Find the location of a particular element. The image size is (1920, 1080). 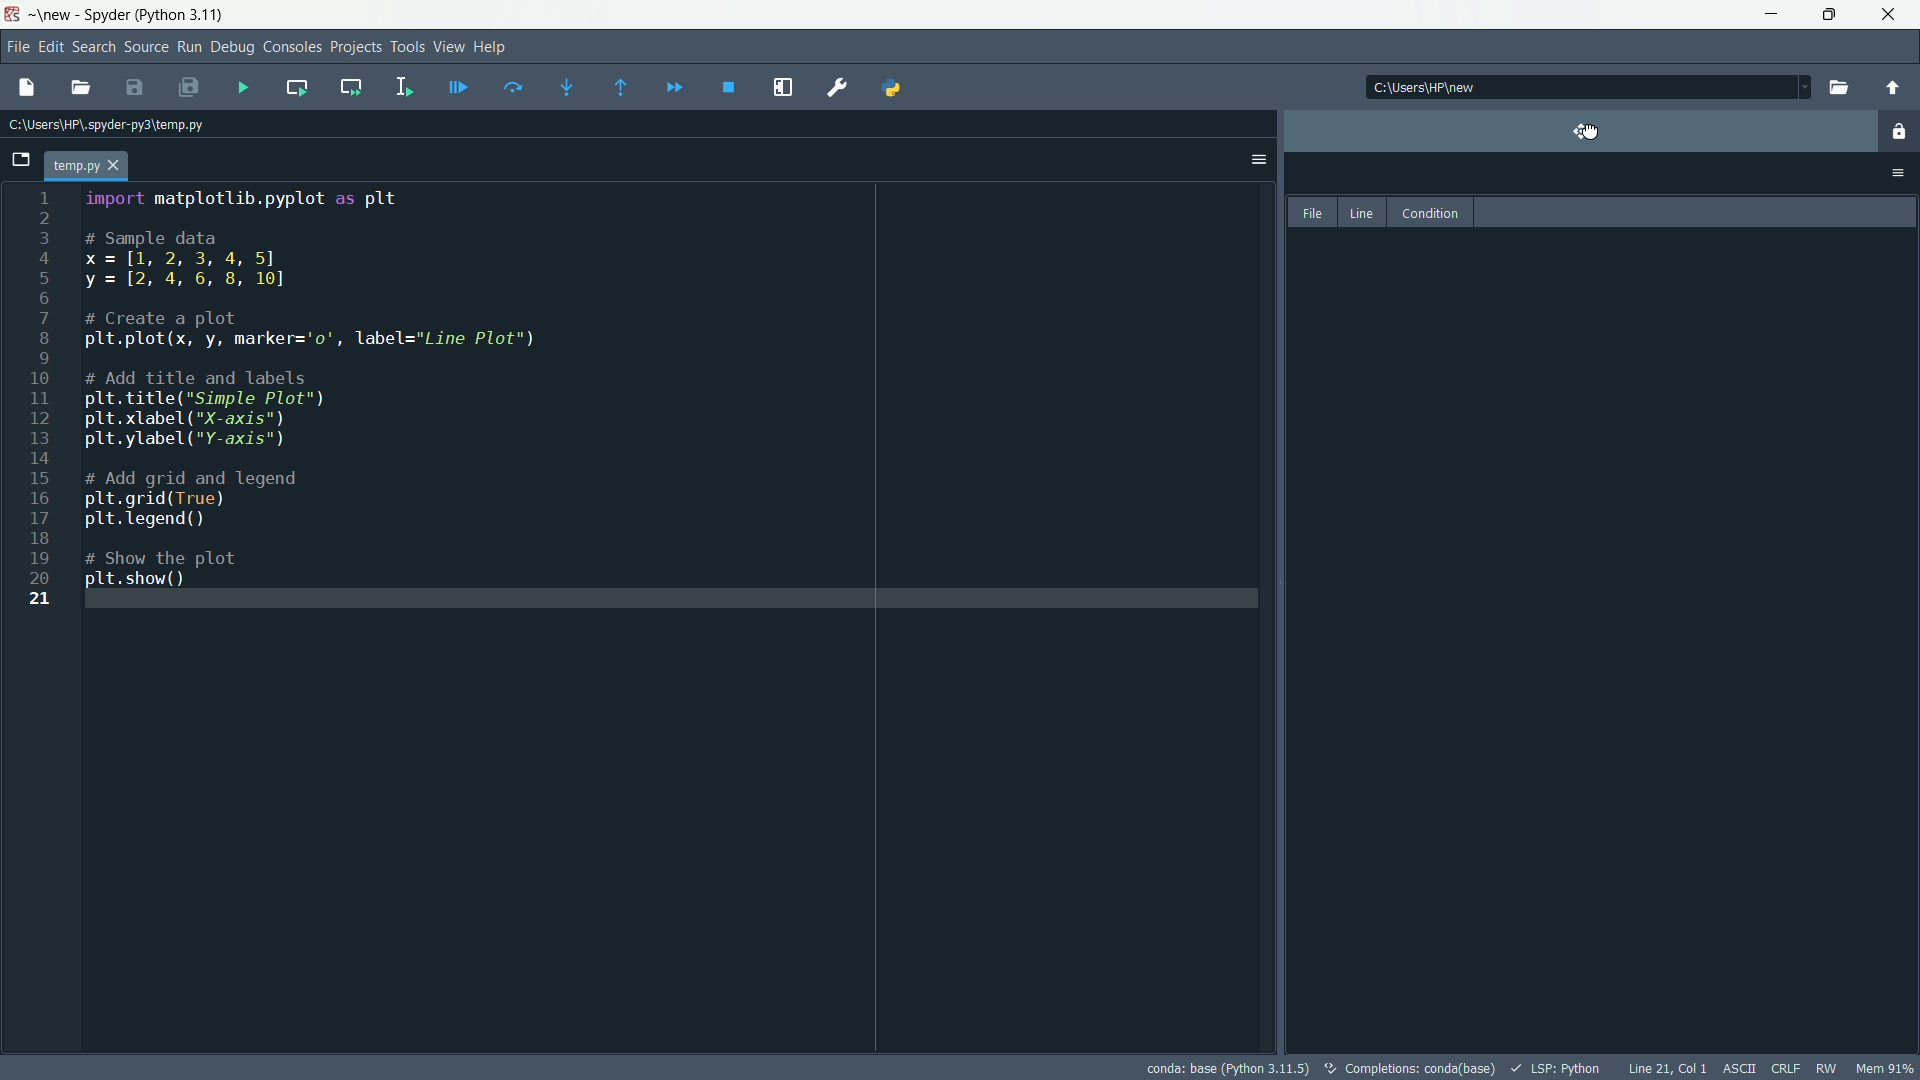

stop debugging  is located at coordinates (730, 88).